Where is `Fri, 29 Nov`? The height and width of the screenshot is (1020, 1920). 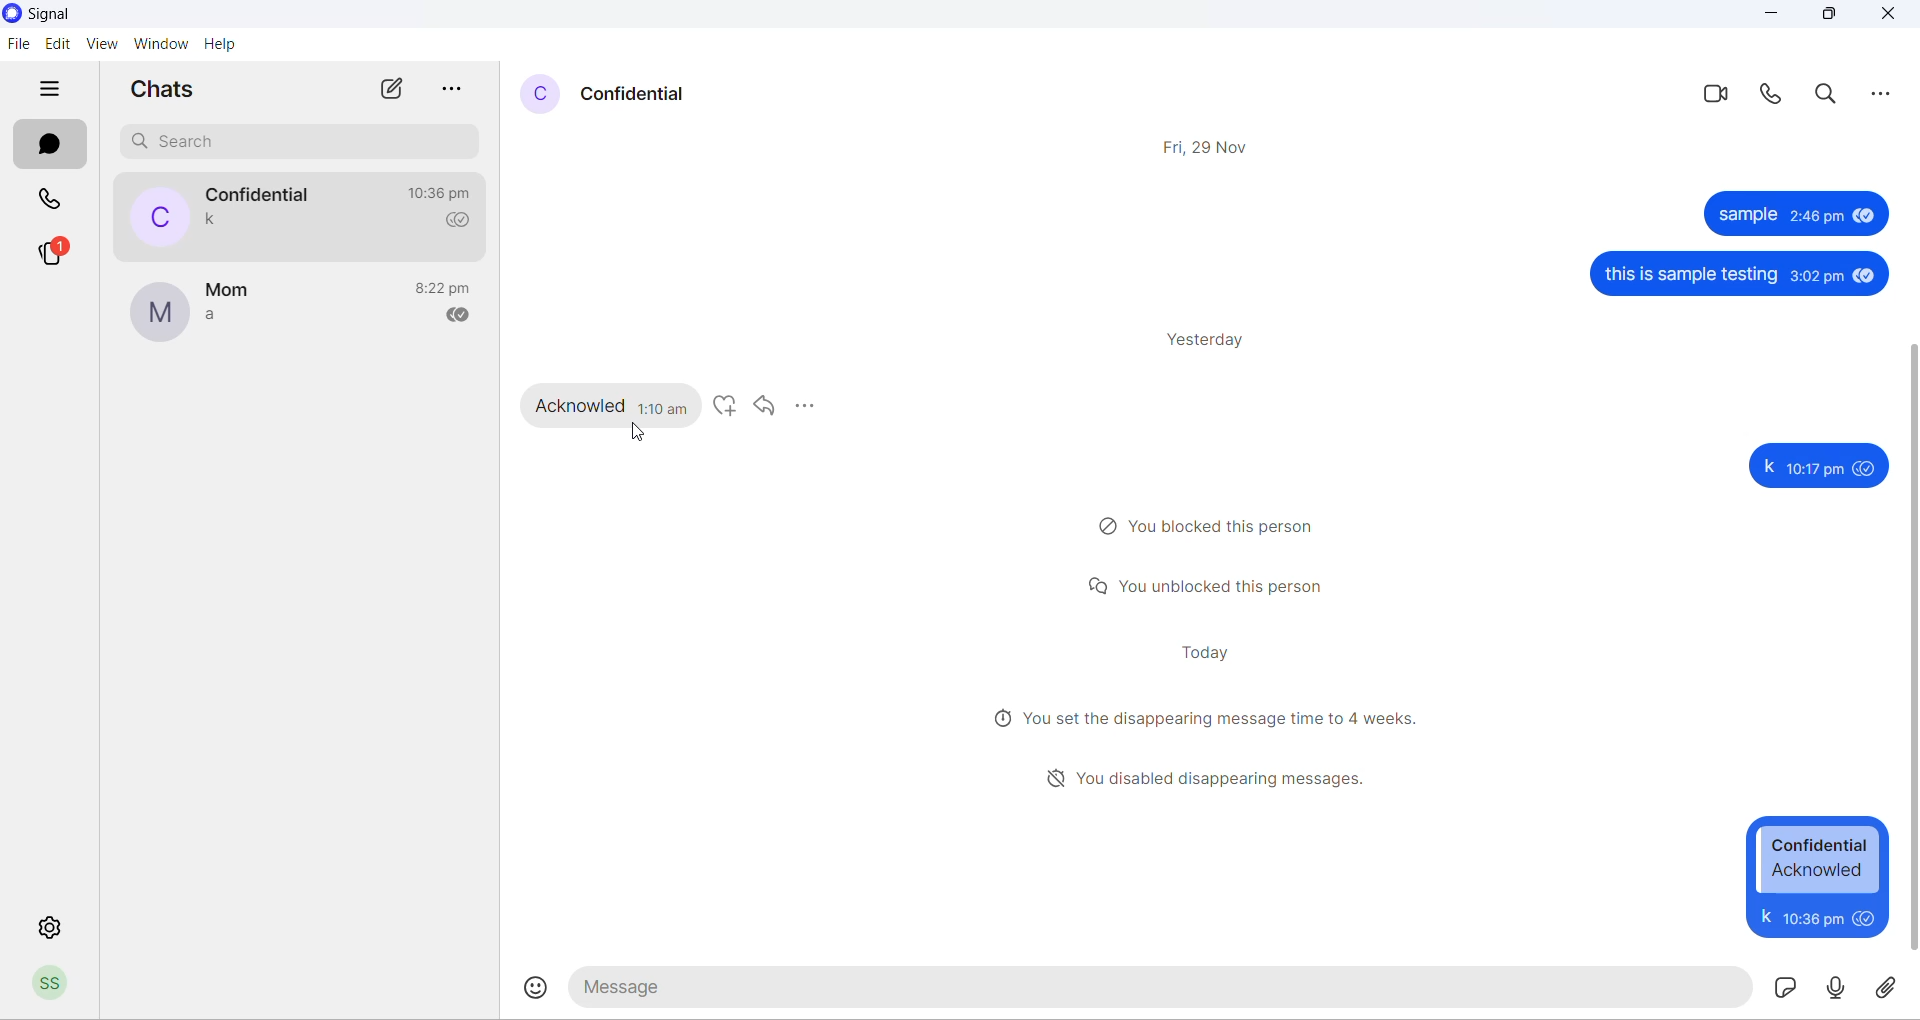 Fri, 29 Nov is located at coordinates (1210, 149).